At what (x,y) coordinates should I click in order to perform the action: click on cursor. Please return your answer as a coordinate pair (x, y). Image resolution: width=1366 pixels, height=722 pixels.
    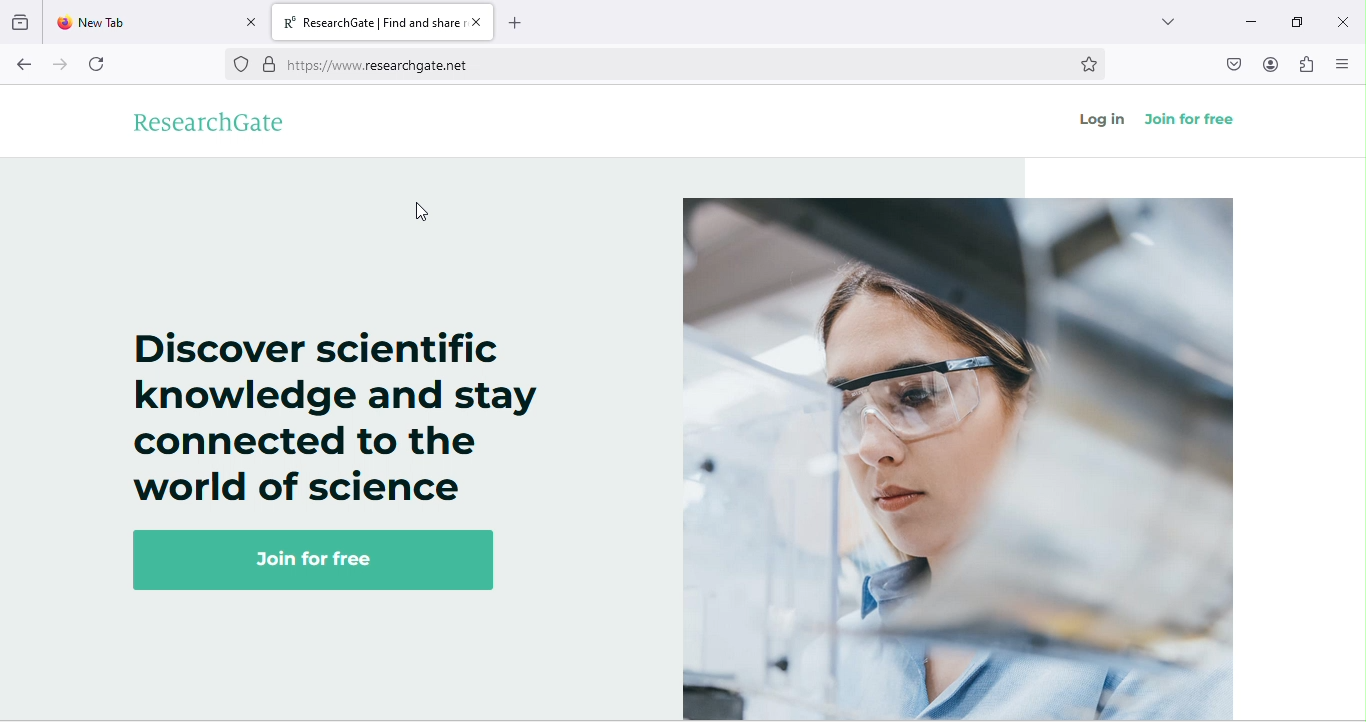
    Looking at the image, I should click on (420, 214).